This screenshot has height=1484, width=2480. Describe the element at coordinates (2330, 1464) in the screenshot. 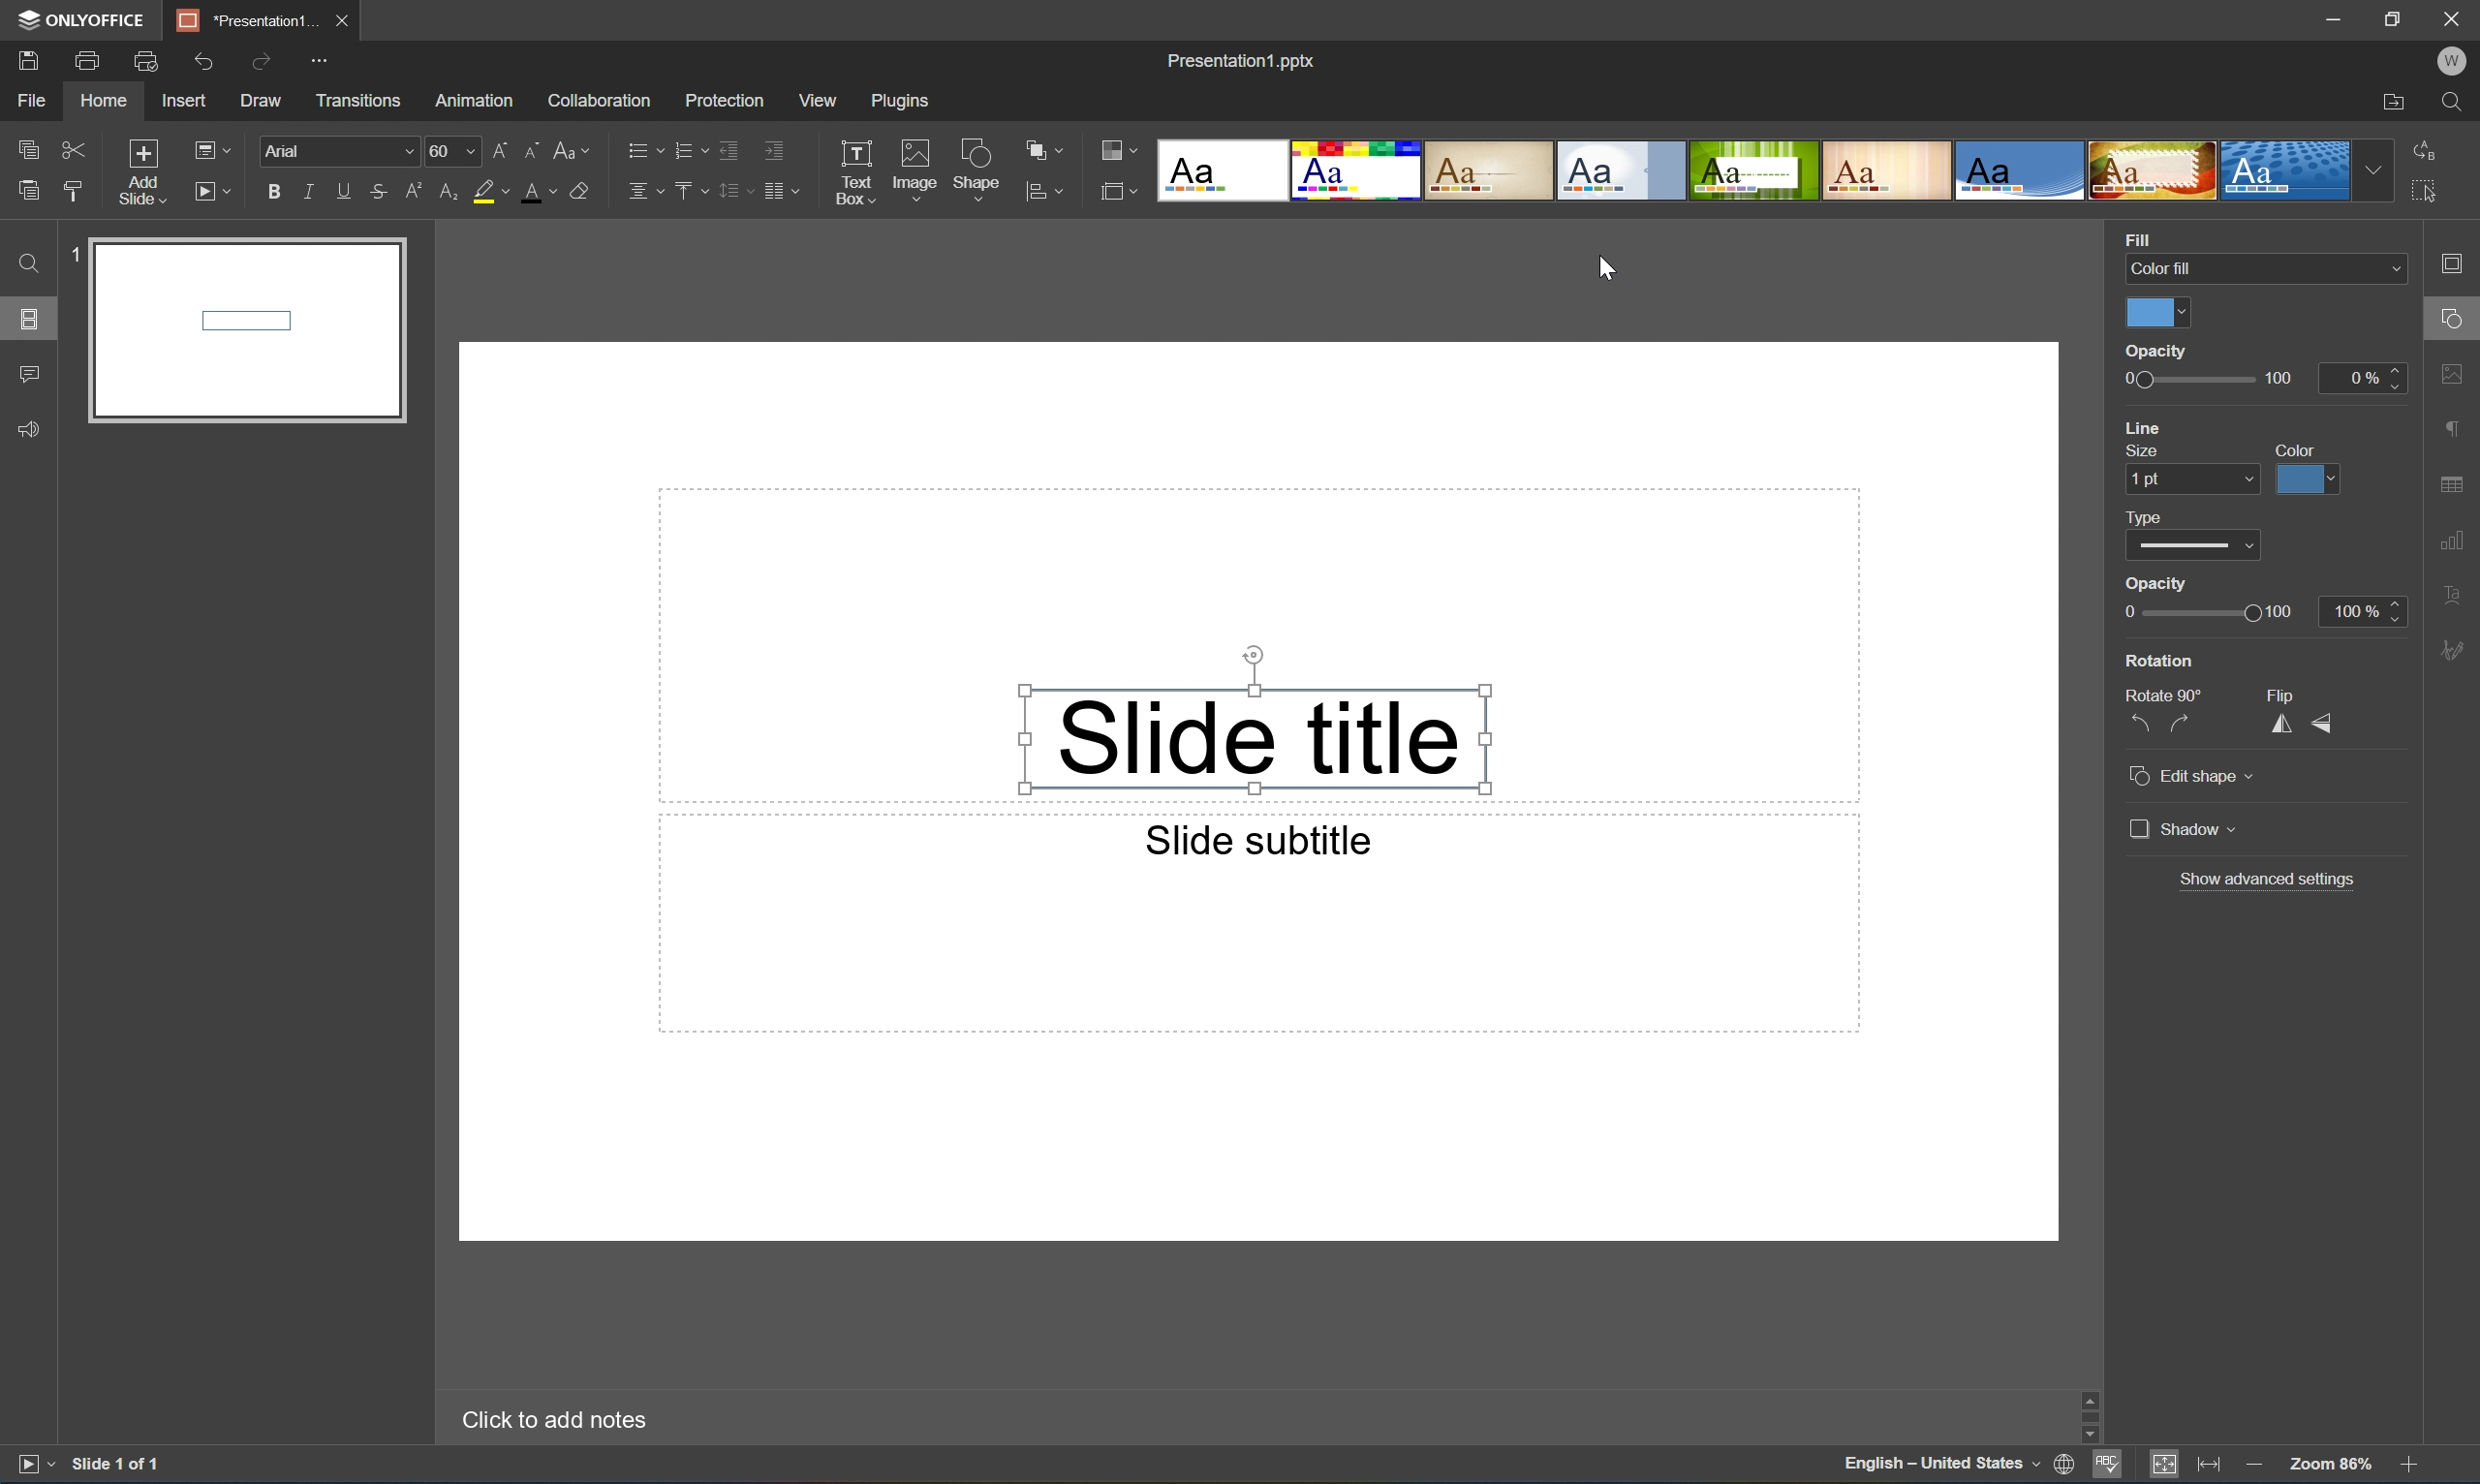

I see `Zoom 103%` at that location.